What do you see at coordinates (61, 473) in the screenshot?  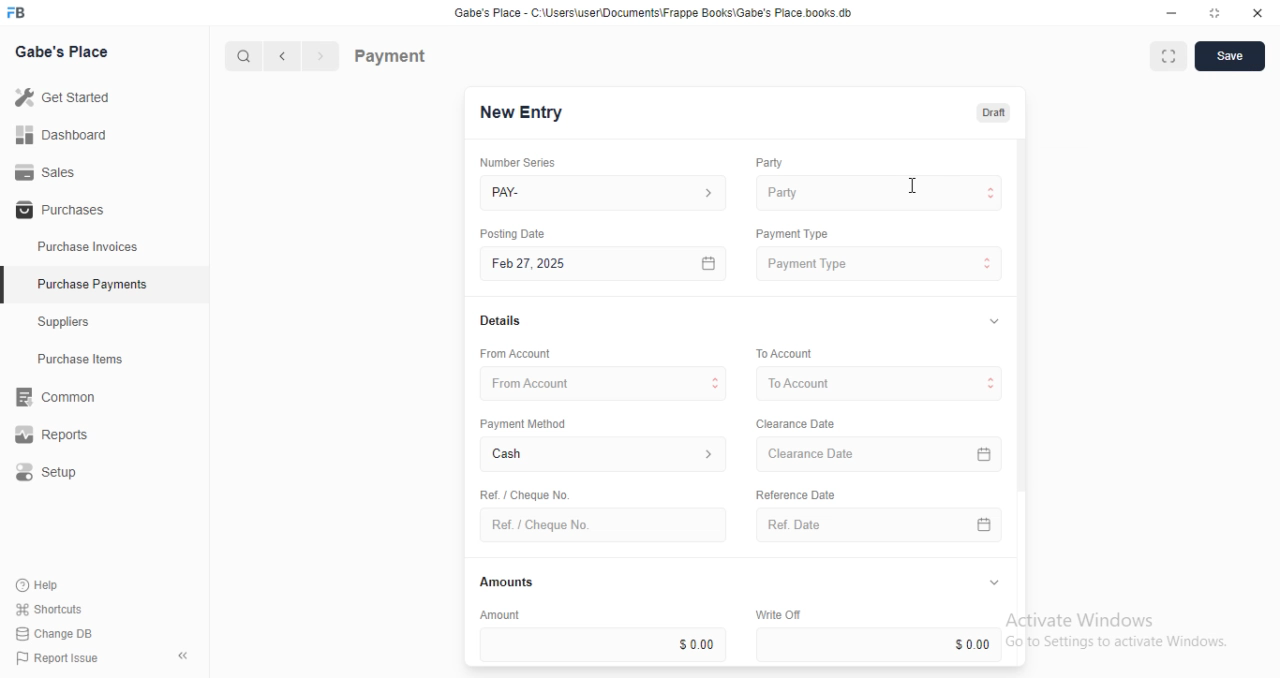 I see `Setup` at bounding box center [61, 473].